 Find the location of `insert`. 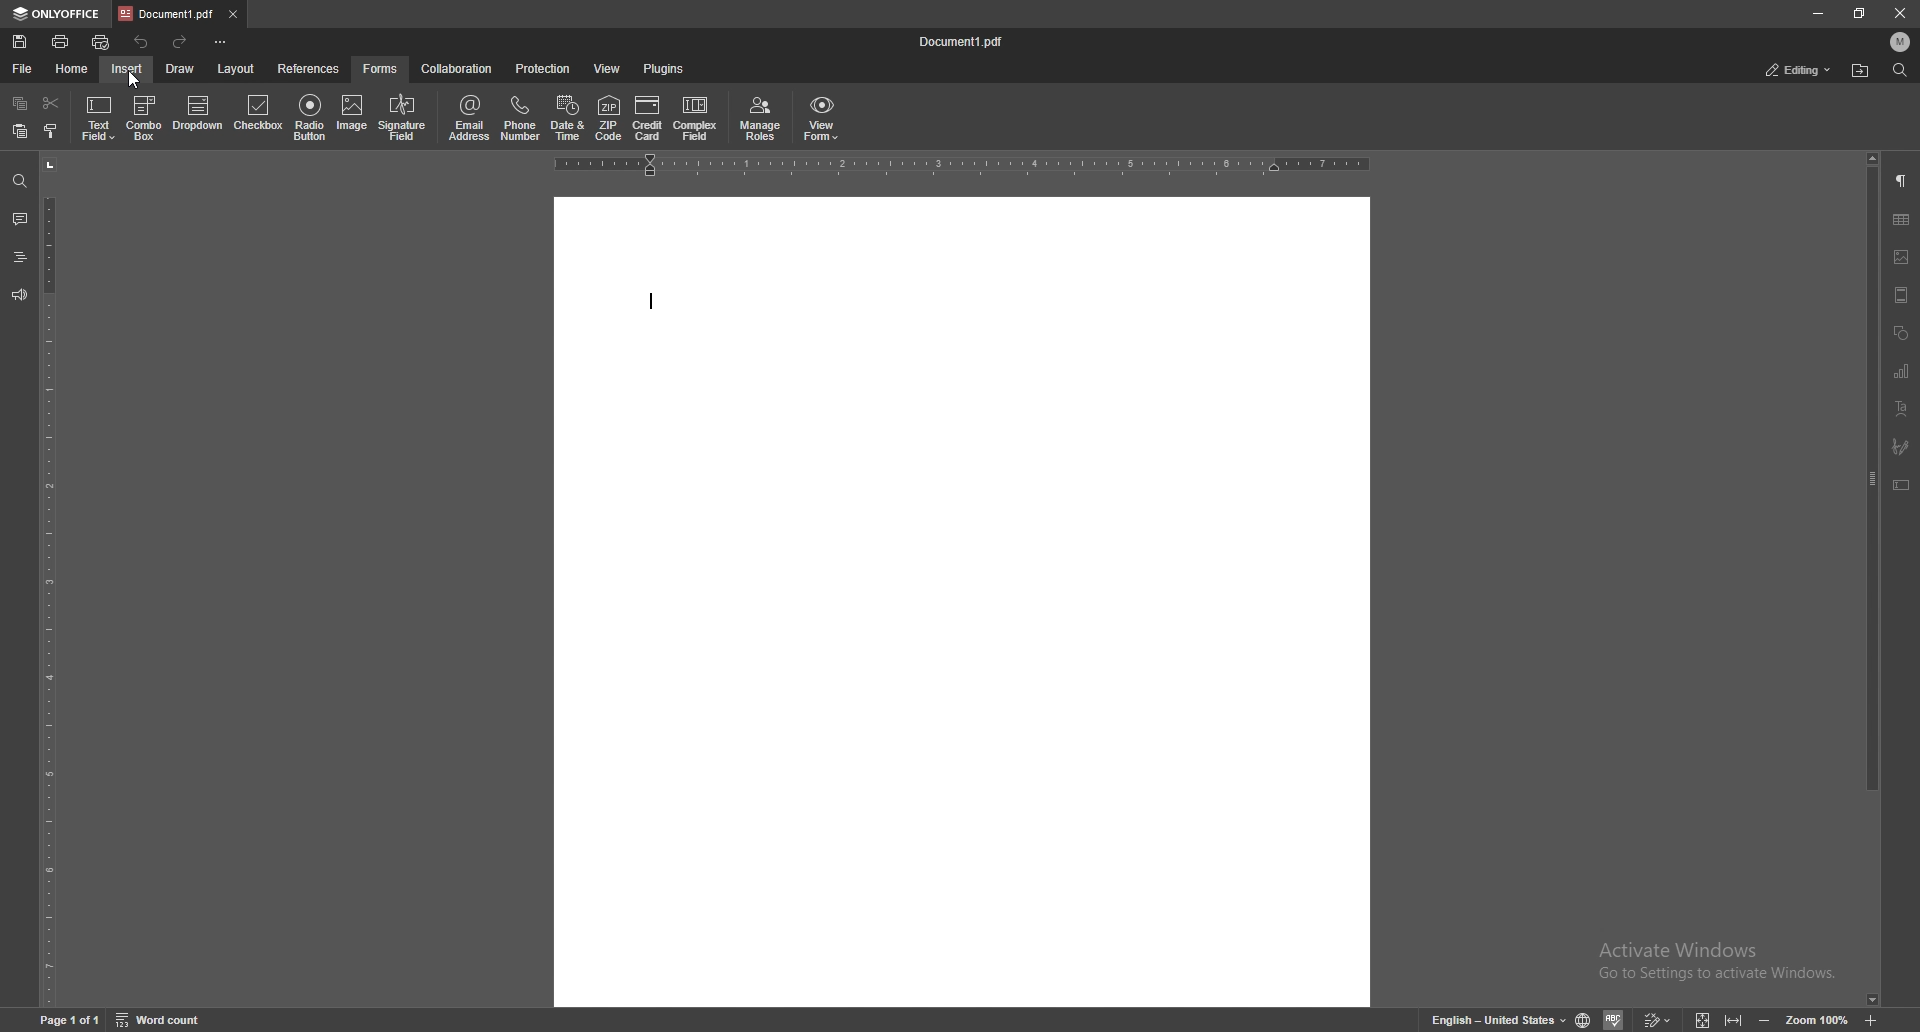

insert is located at coordinates (127, 69).